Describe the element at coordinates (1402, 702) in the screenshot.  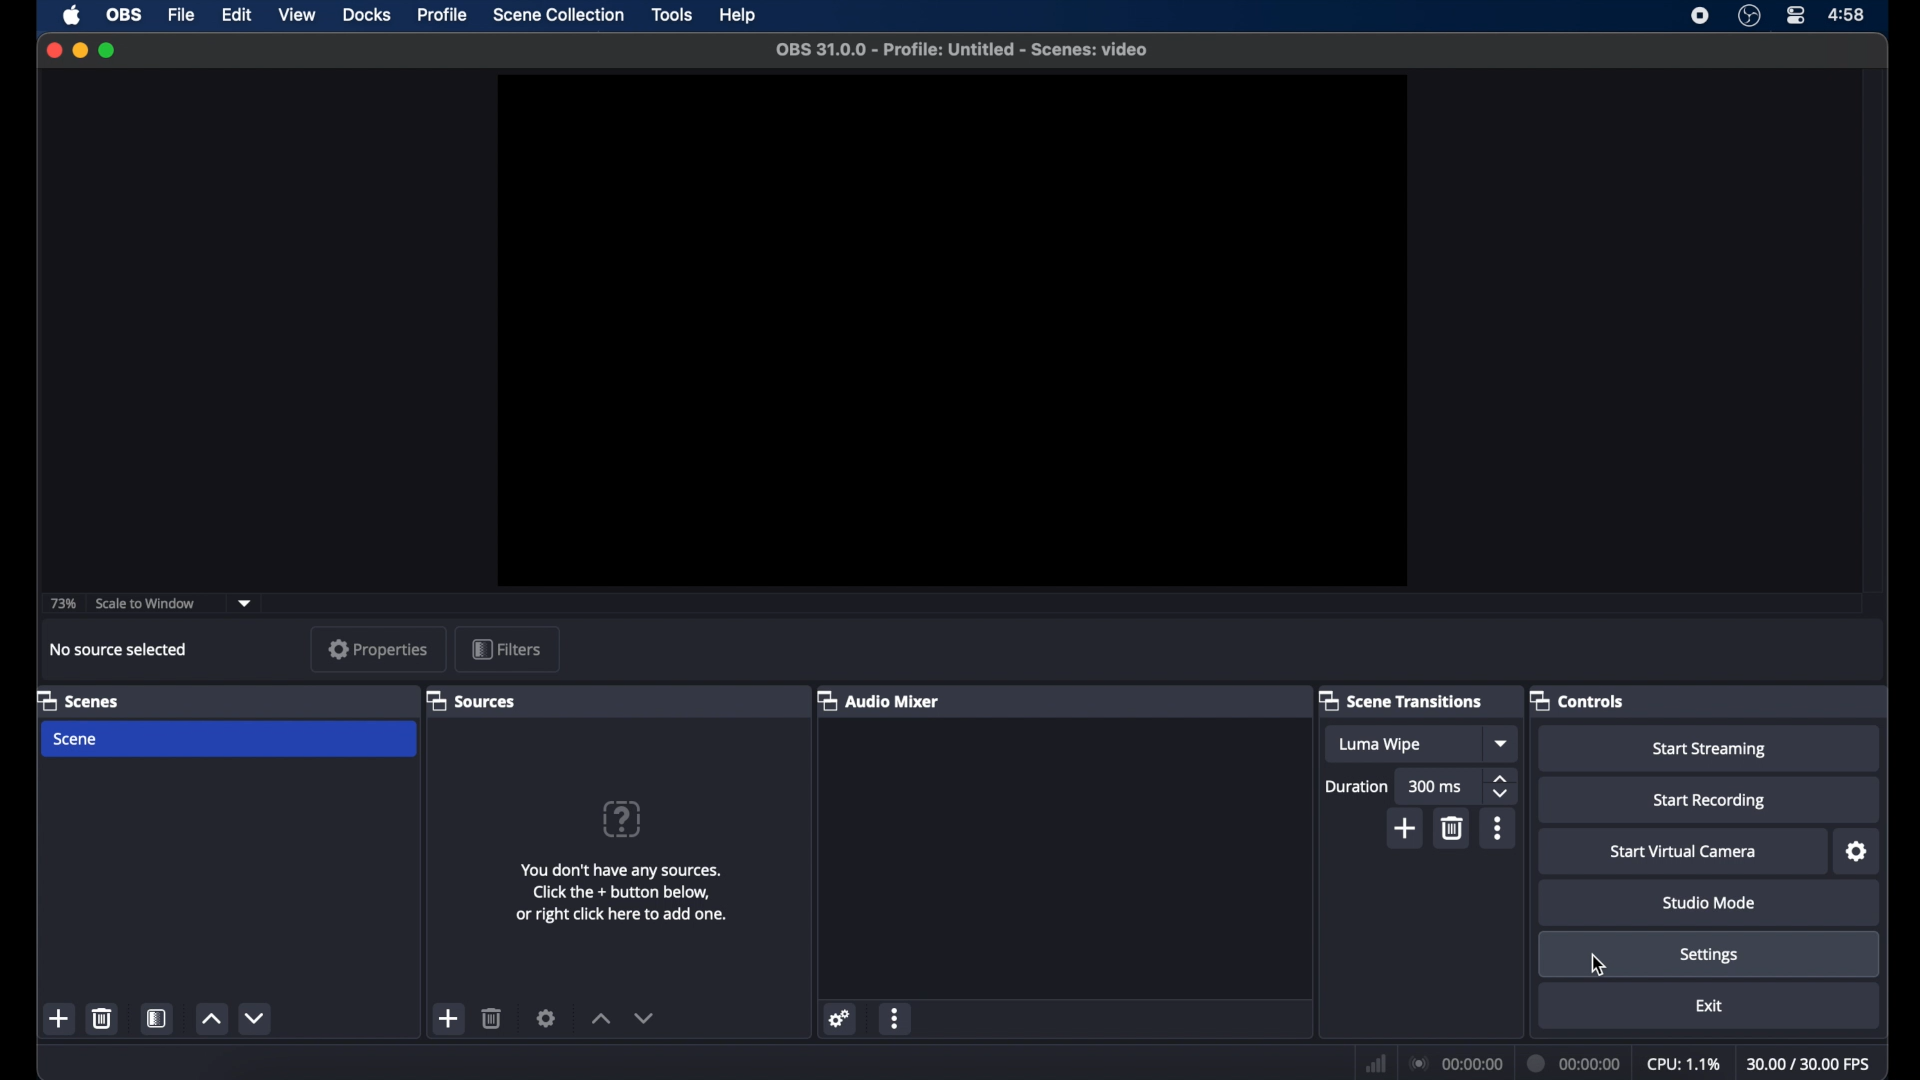
I see `scene transitions` at that location.